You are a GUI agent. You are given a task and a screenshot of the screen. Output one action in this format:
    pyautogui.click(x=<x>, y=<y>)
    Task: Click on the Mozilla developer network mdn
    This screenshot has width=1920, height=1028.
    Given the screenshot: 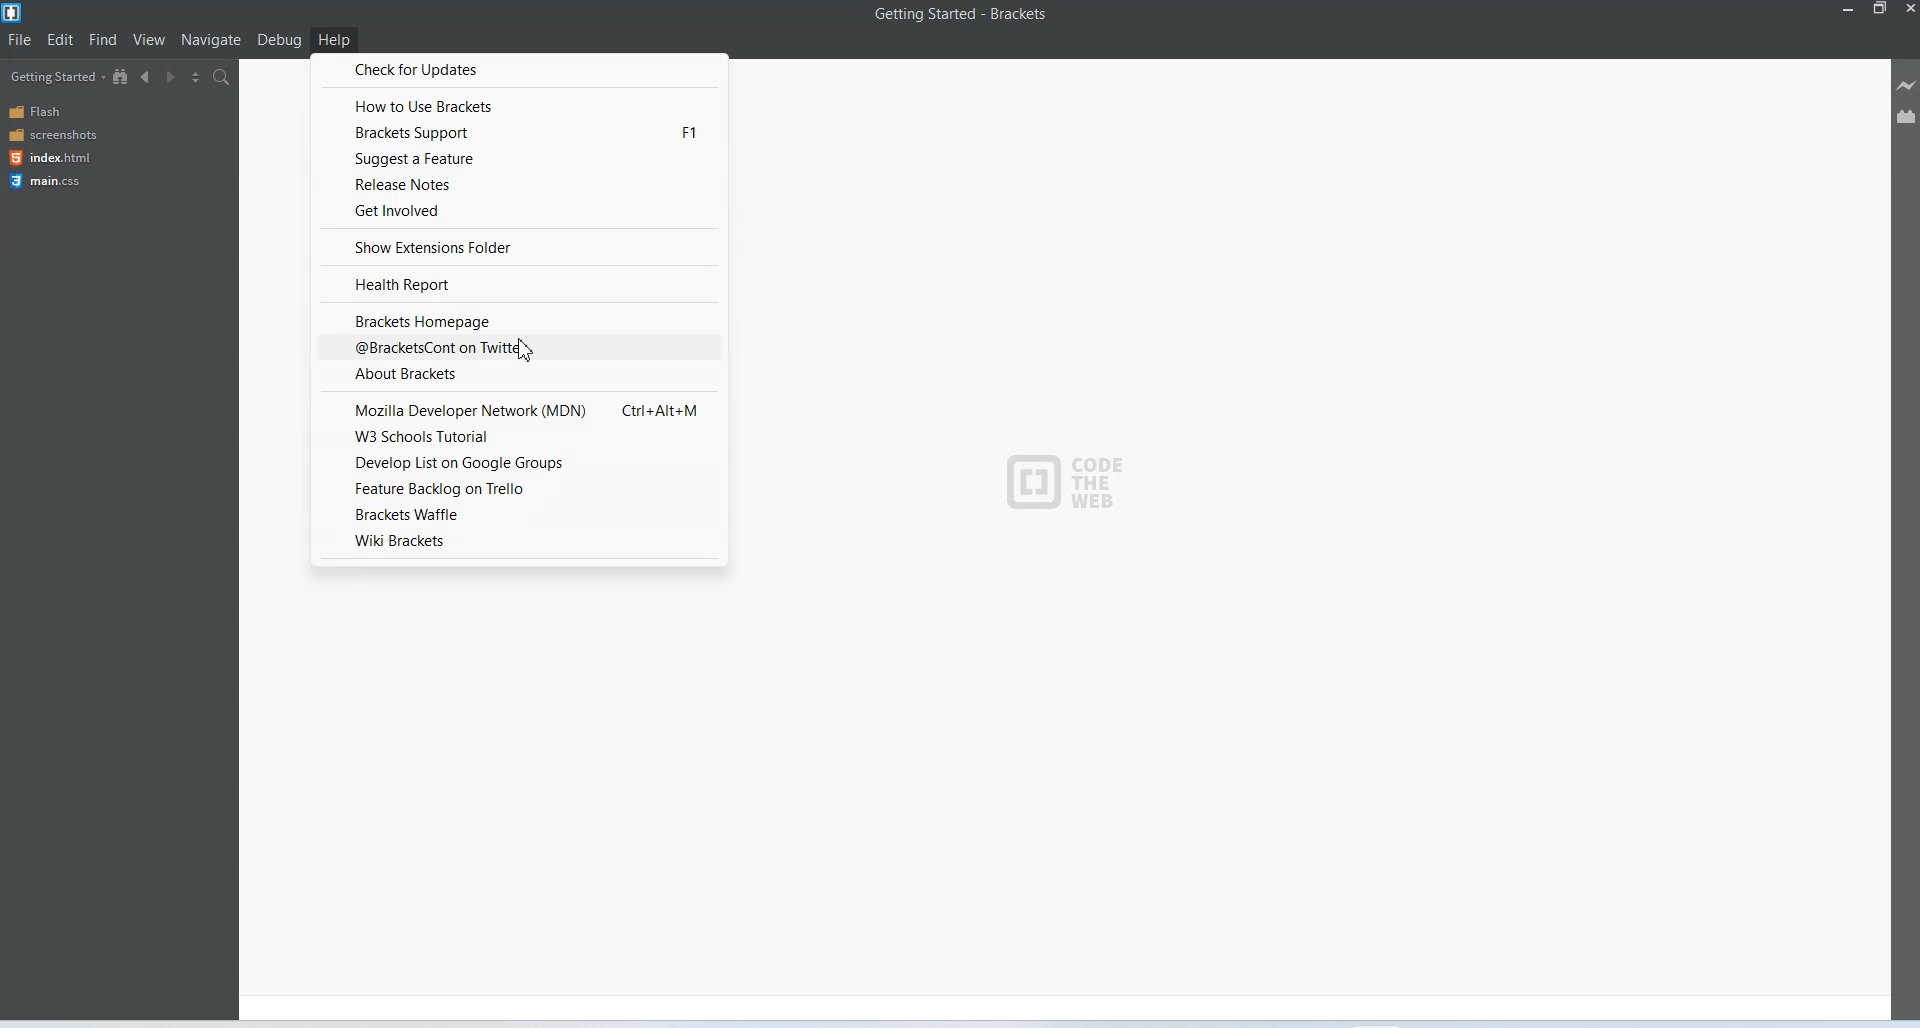 What is the action you would take?
    pyautogui.click(x=520, y=408)
    